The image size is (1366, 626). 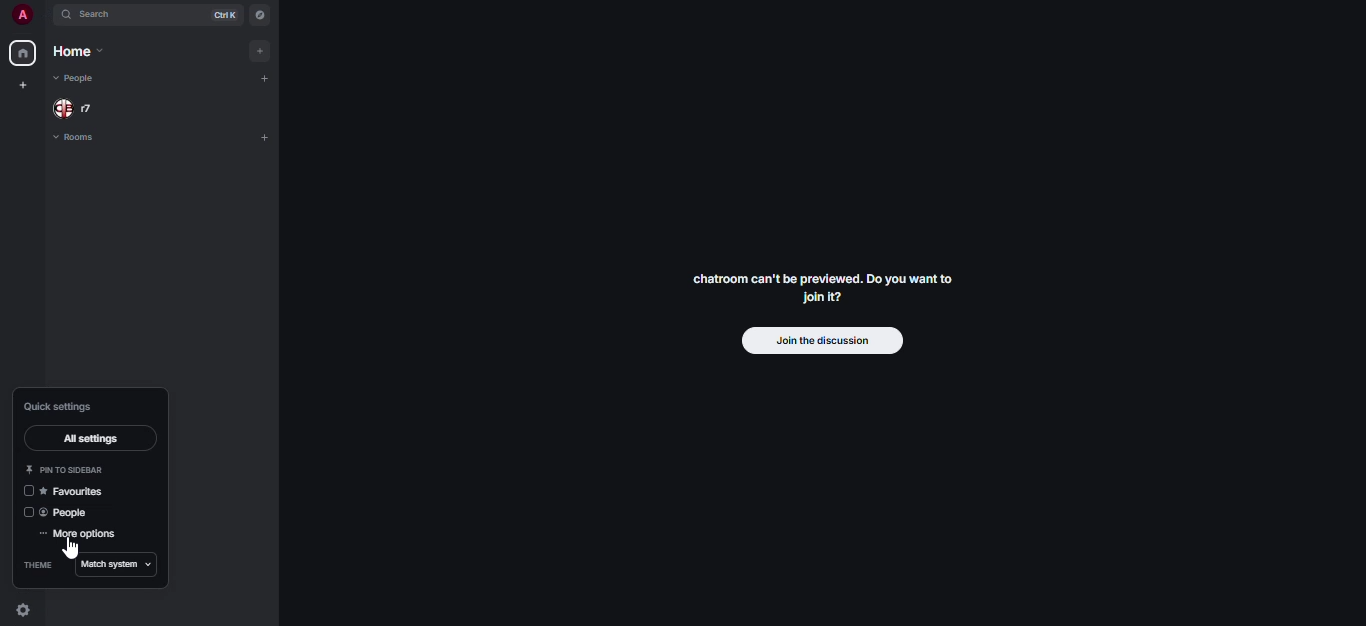 What do you see at coordinates (74, 107) in the screenshot?
I see `people` at bounding box center [74, 107].